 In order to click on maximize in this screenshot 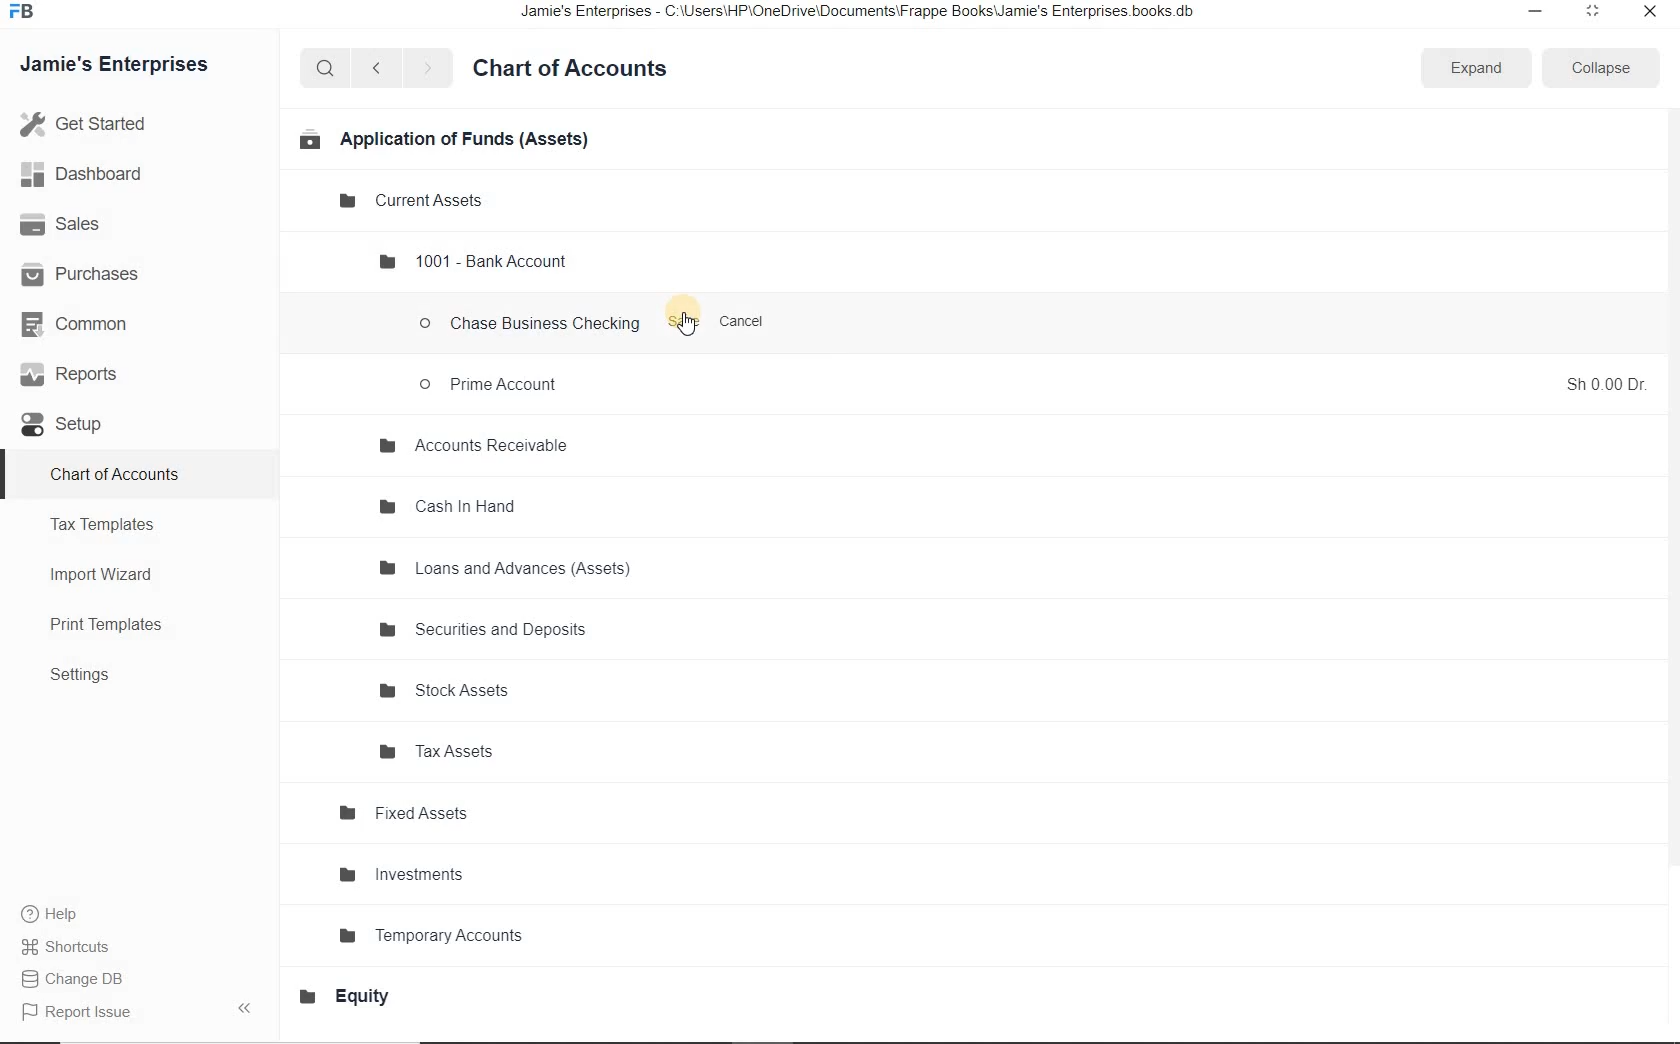, I will do `click(1591, 11)`.